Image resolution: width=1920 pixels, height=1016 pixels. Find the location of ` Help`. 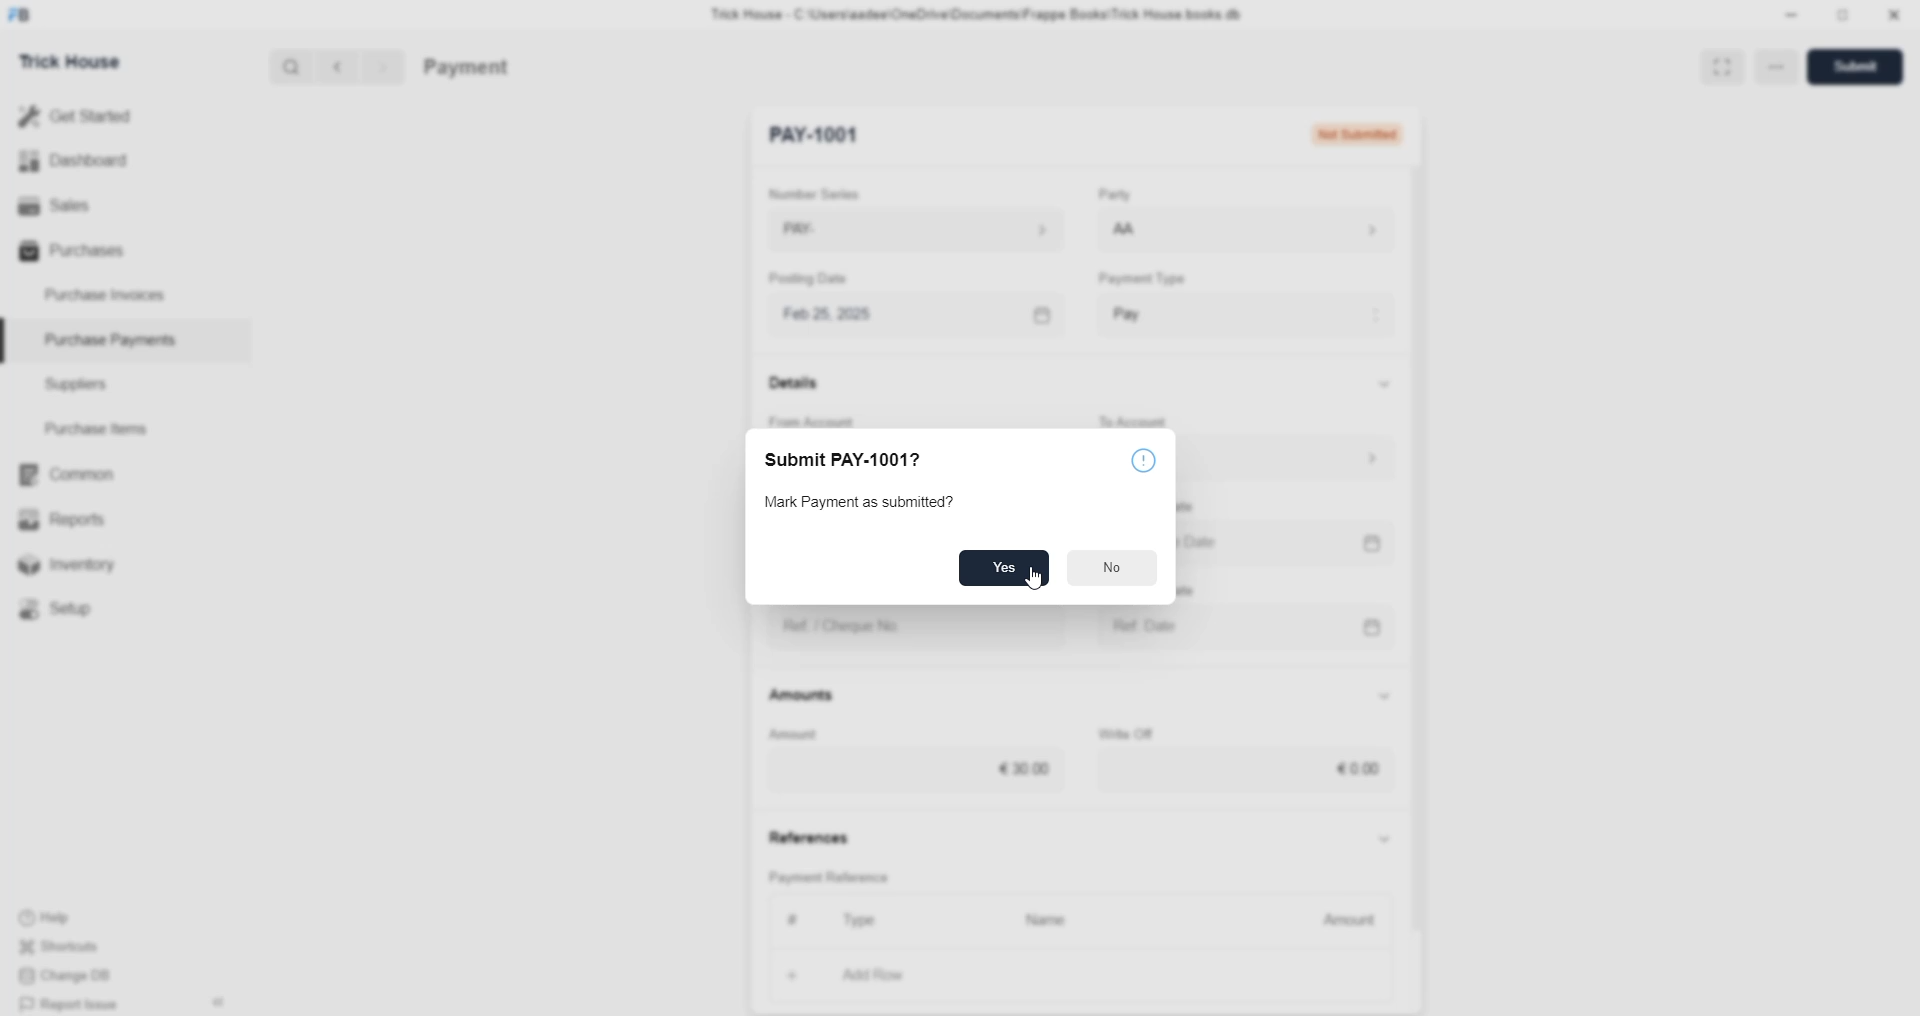

 Help is located at coordinates (75, 915).